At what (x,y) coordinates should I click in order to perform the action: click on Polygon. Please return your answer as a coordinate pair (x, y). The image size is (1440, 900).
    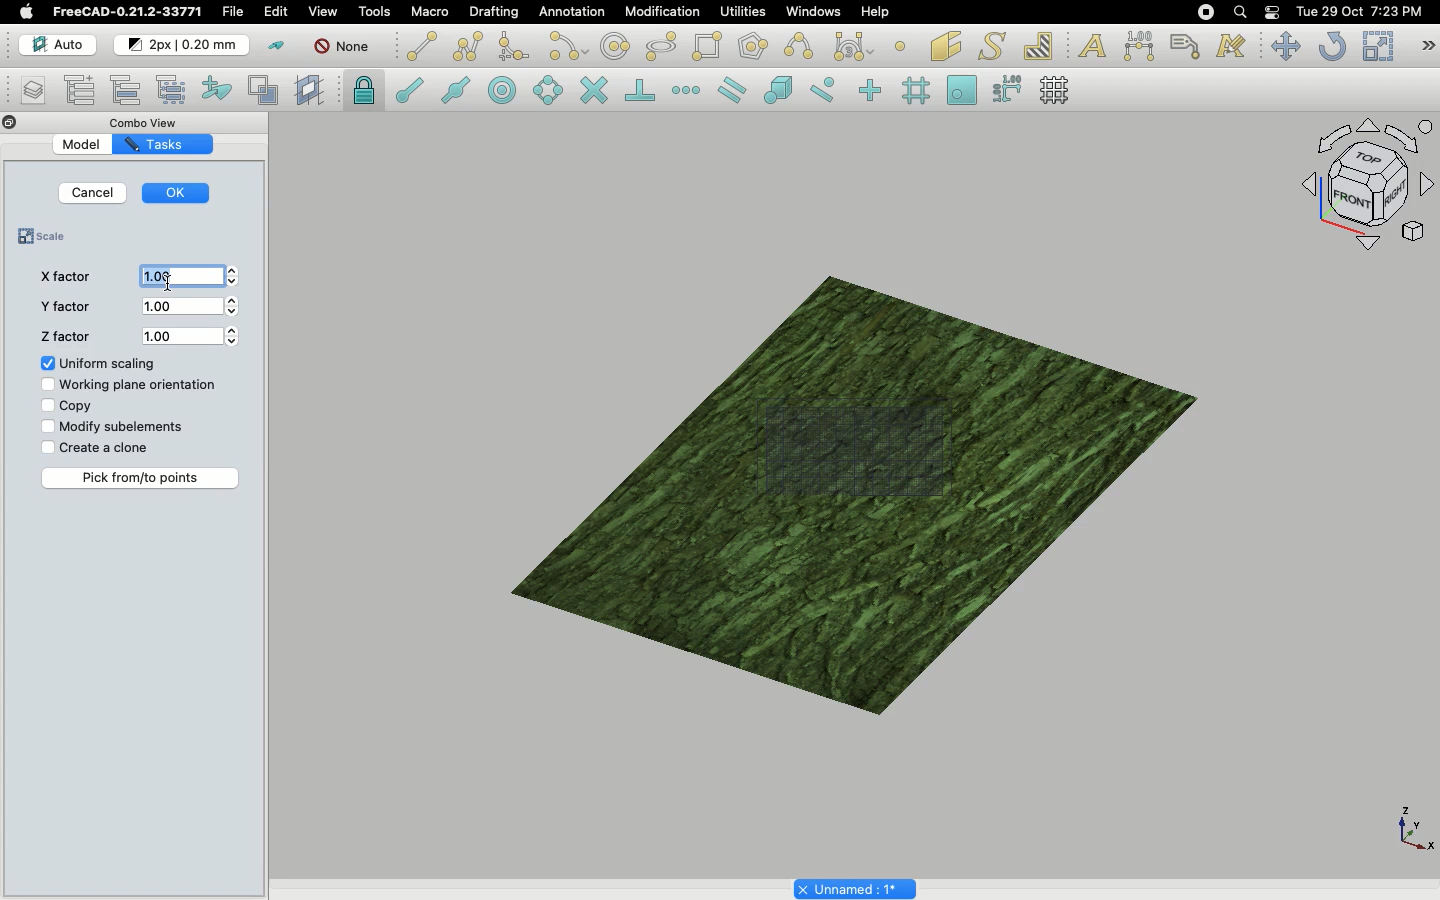
    Looking at the image, I should click on (751, 47).